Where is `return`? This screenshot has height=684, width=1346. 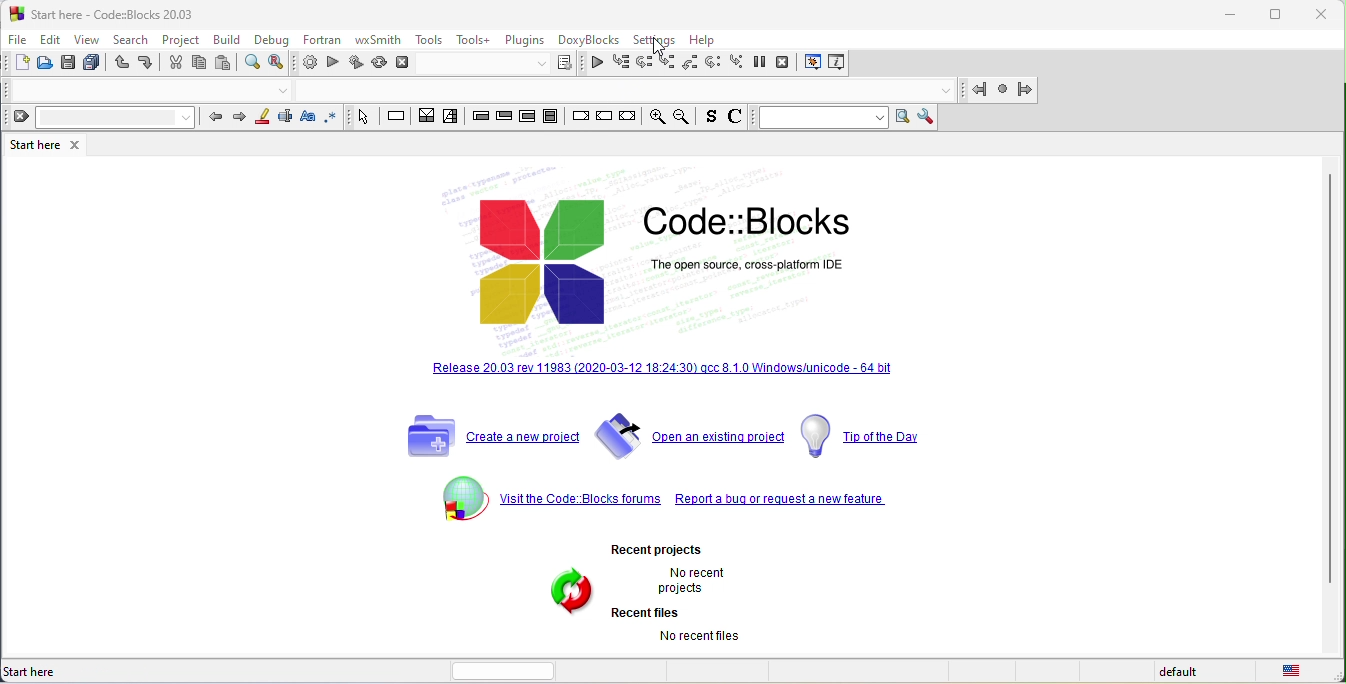
return is located at coordinates (629, 120).